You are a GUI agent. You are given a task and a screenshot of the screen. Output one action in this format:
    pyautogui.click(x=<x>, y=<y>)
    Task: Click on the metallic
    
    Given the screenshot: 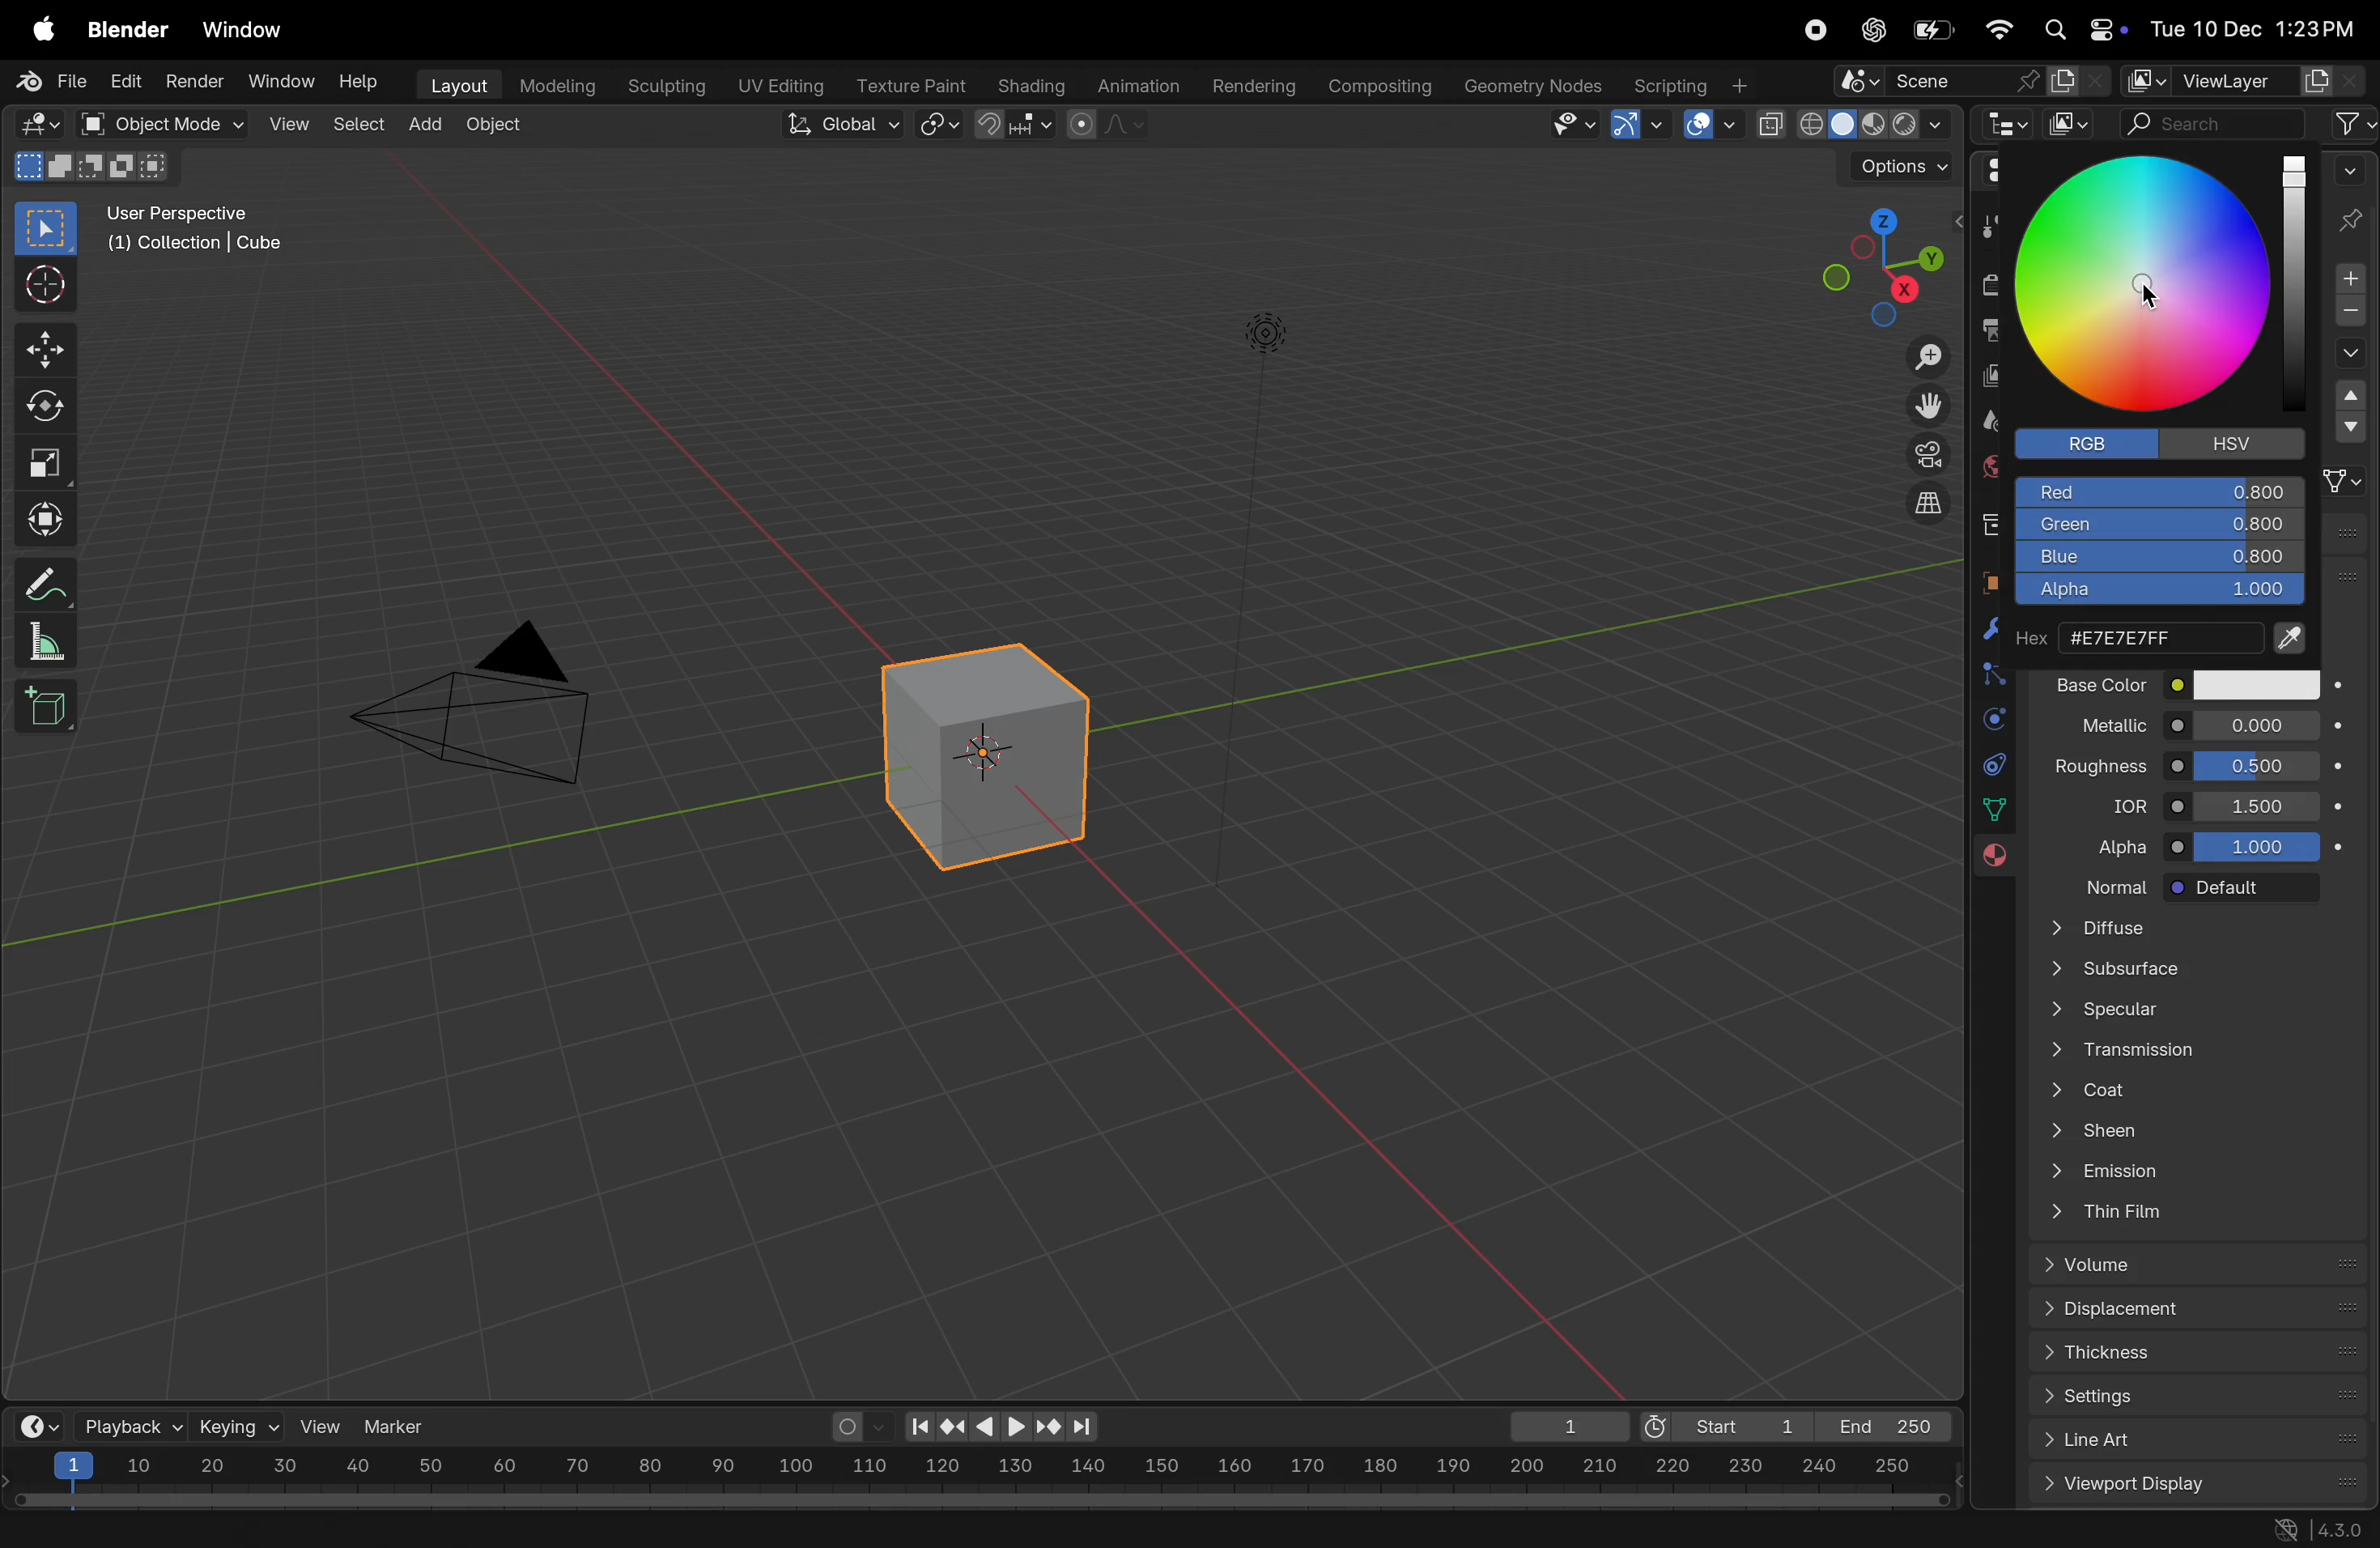 What is the action you would take?
    pyautogui.click(x=2096, y=722)
    